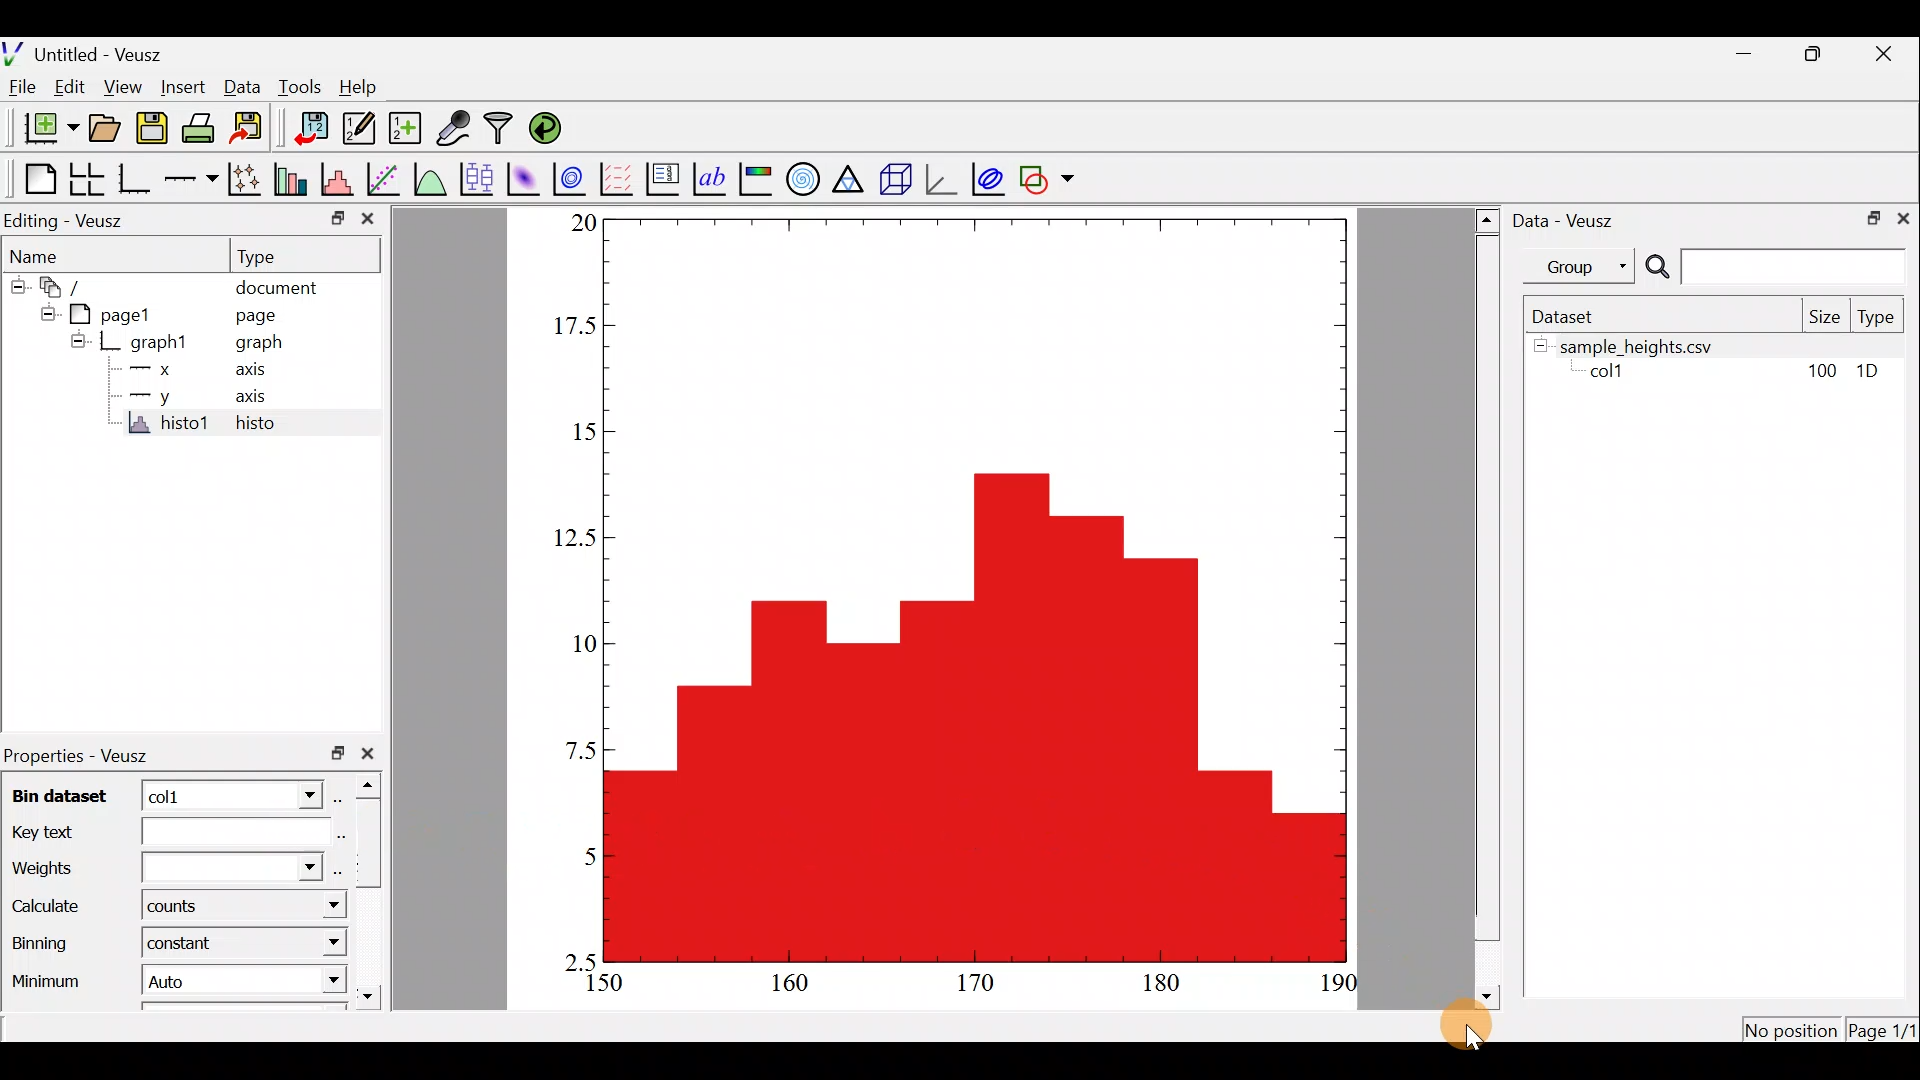 This screenshot has width=1920, height=1080. What do you see at coordinates (122, 88) in the screenshot?
I see `View` at bounding box center [122, 88].